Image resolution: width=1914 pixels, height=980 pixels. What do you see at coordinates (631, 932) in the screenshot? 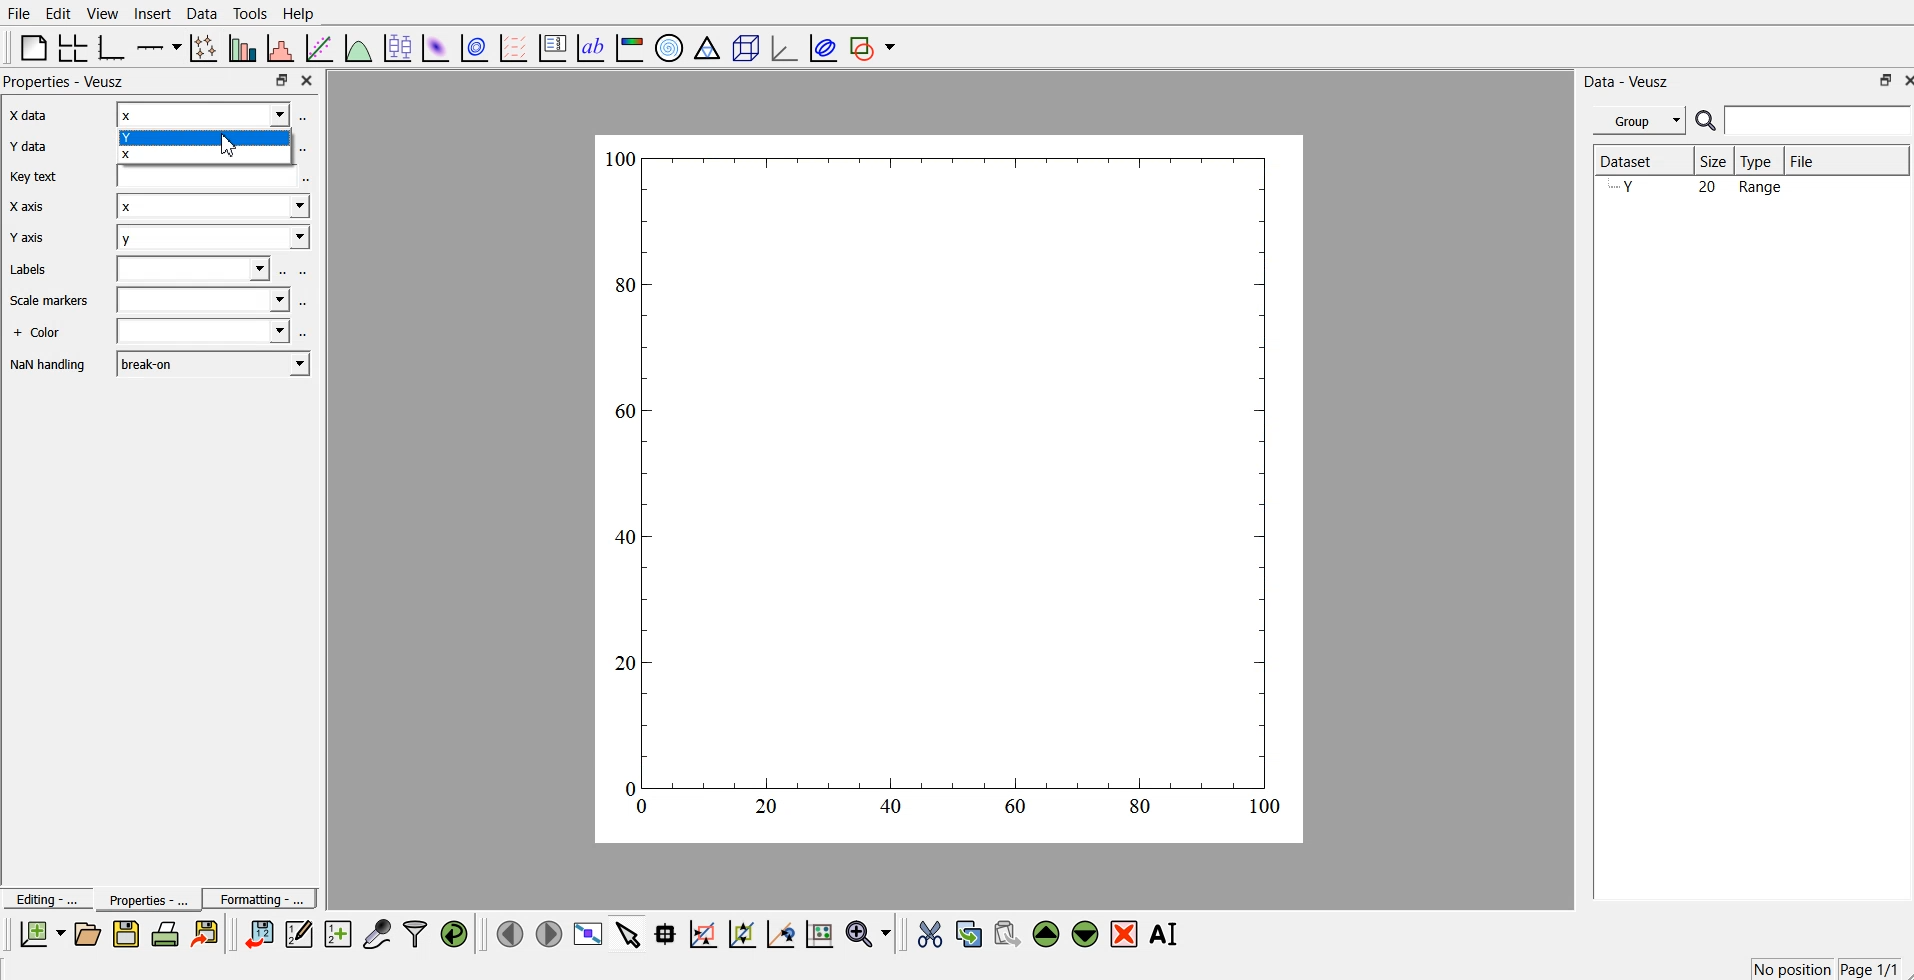
I see `select items from the graph` at bounding box center [631, 932].